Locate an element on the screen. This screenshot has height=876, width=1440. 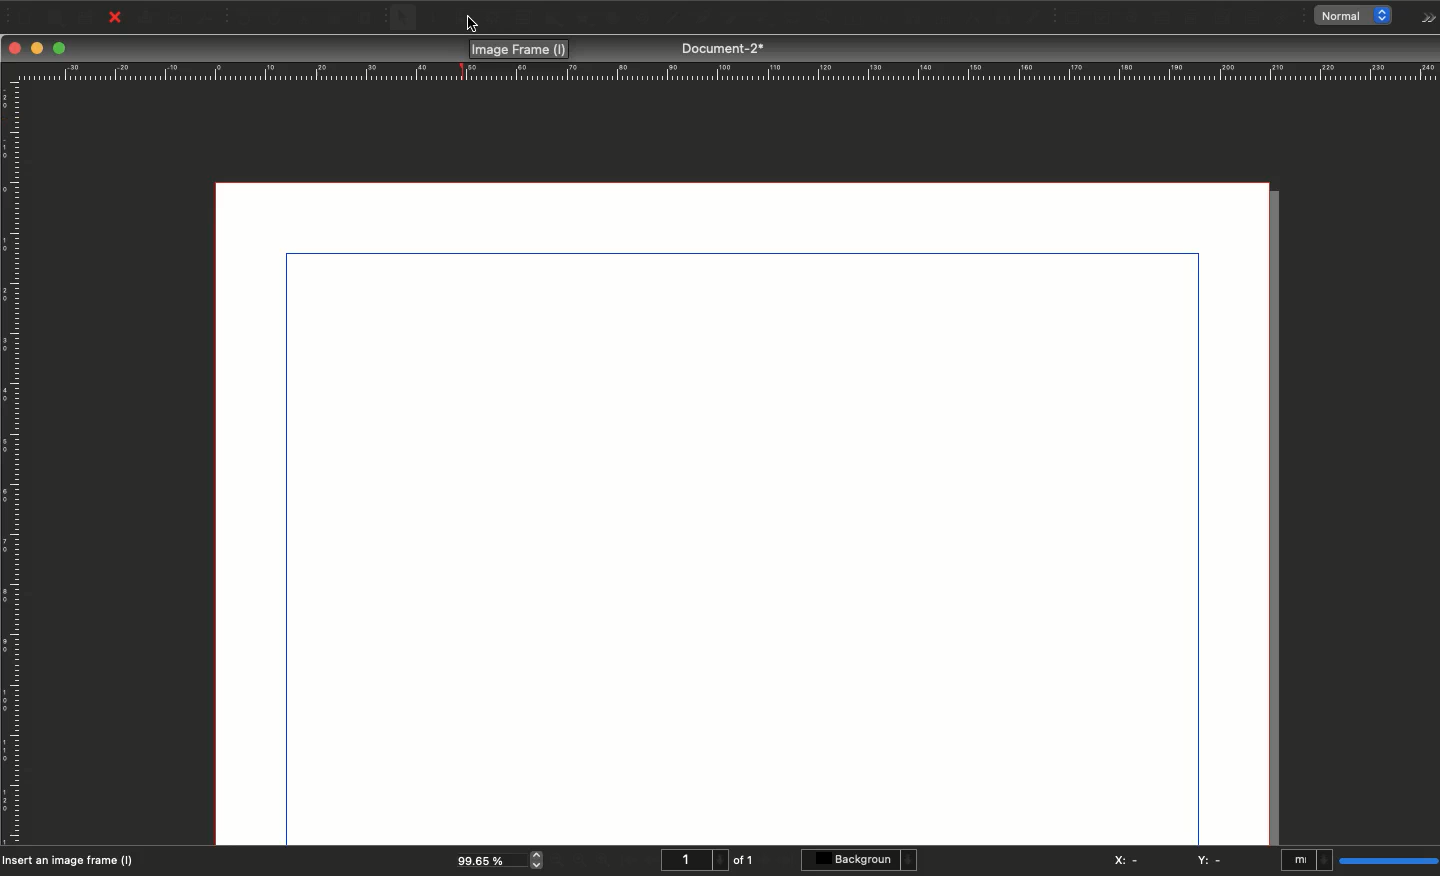
Rotate item is located at coordinates (761, 21).